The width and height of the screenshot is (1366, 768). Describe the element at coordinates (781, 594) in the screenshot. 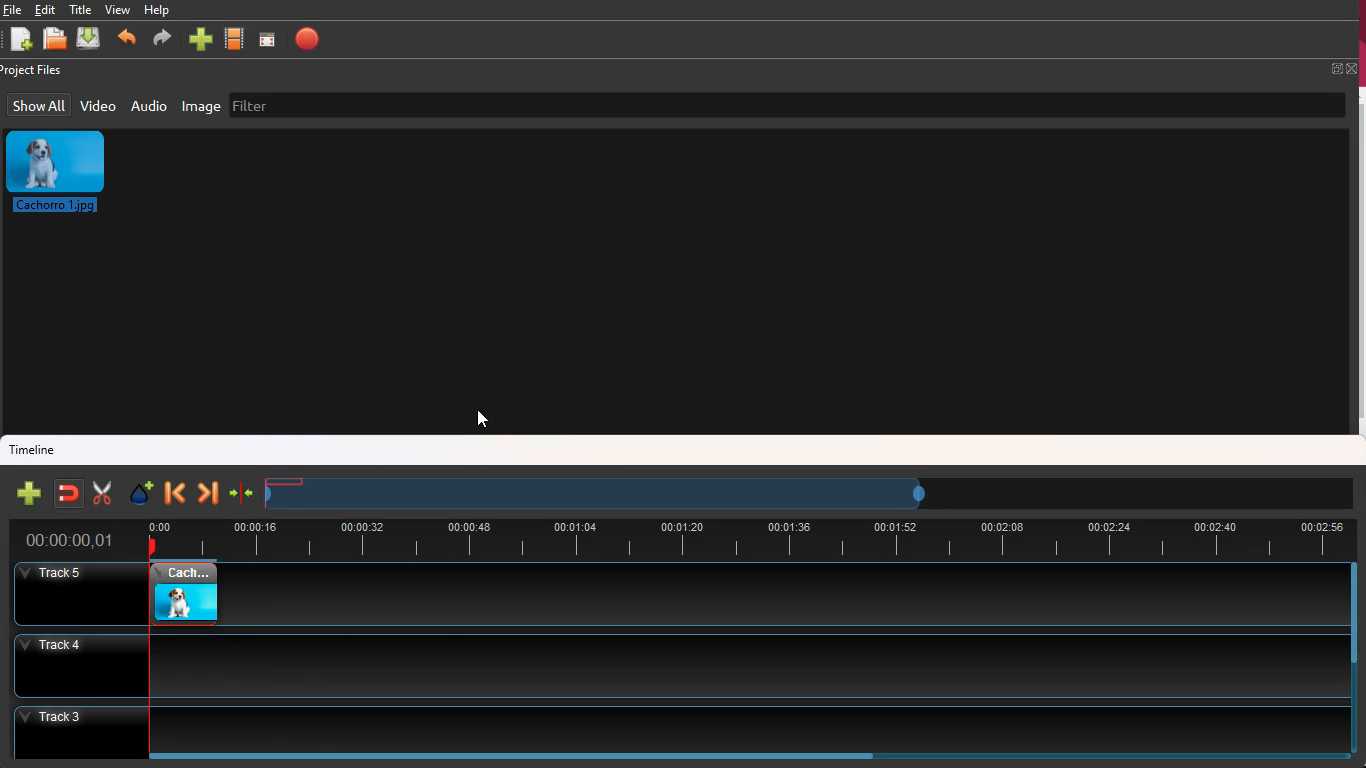

I see `track` at that location.